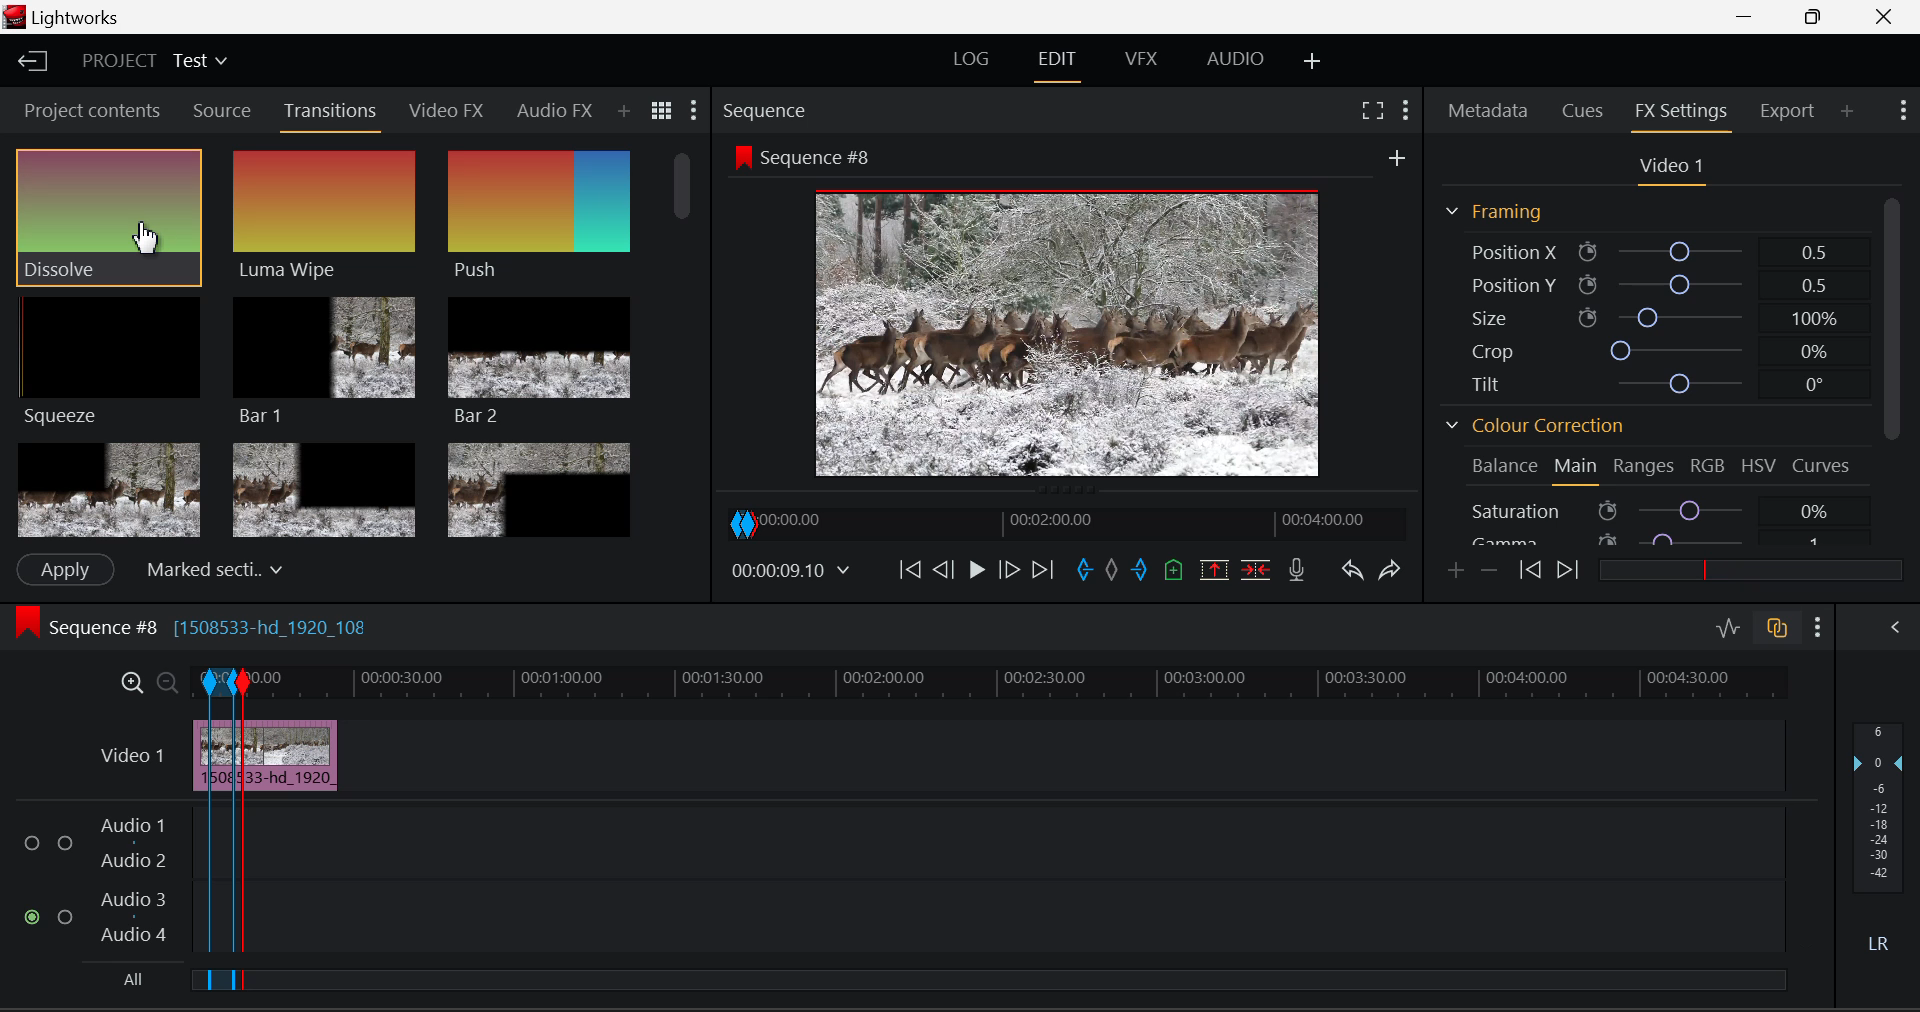  What do you see at coordinates (971, 63) in the screenshot?
I see `LOG Layout` at bounding box center [971, 63].